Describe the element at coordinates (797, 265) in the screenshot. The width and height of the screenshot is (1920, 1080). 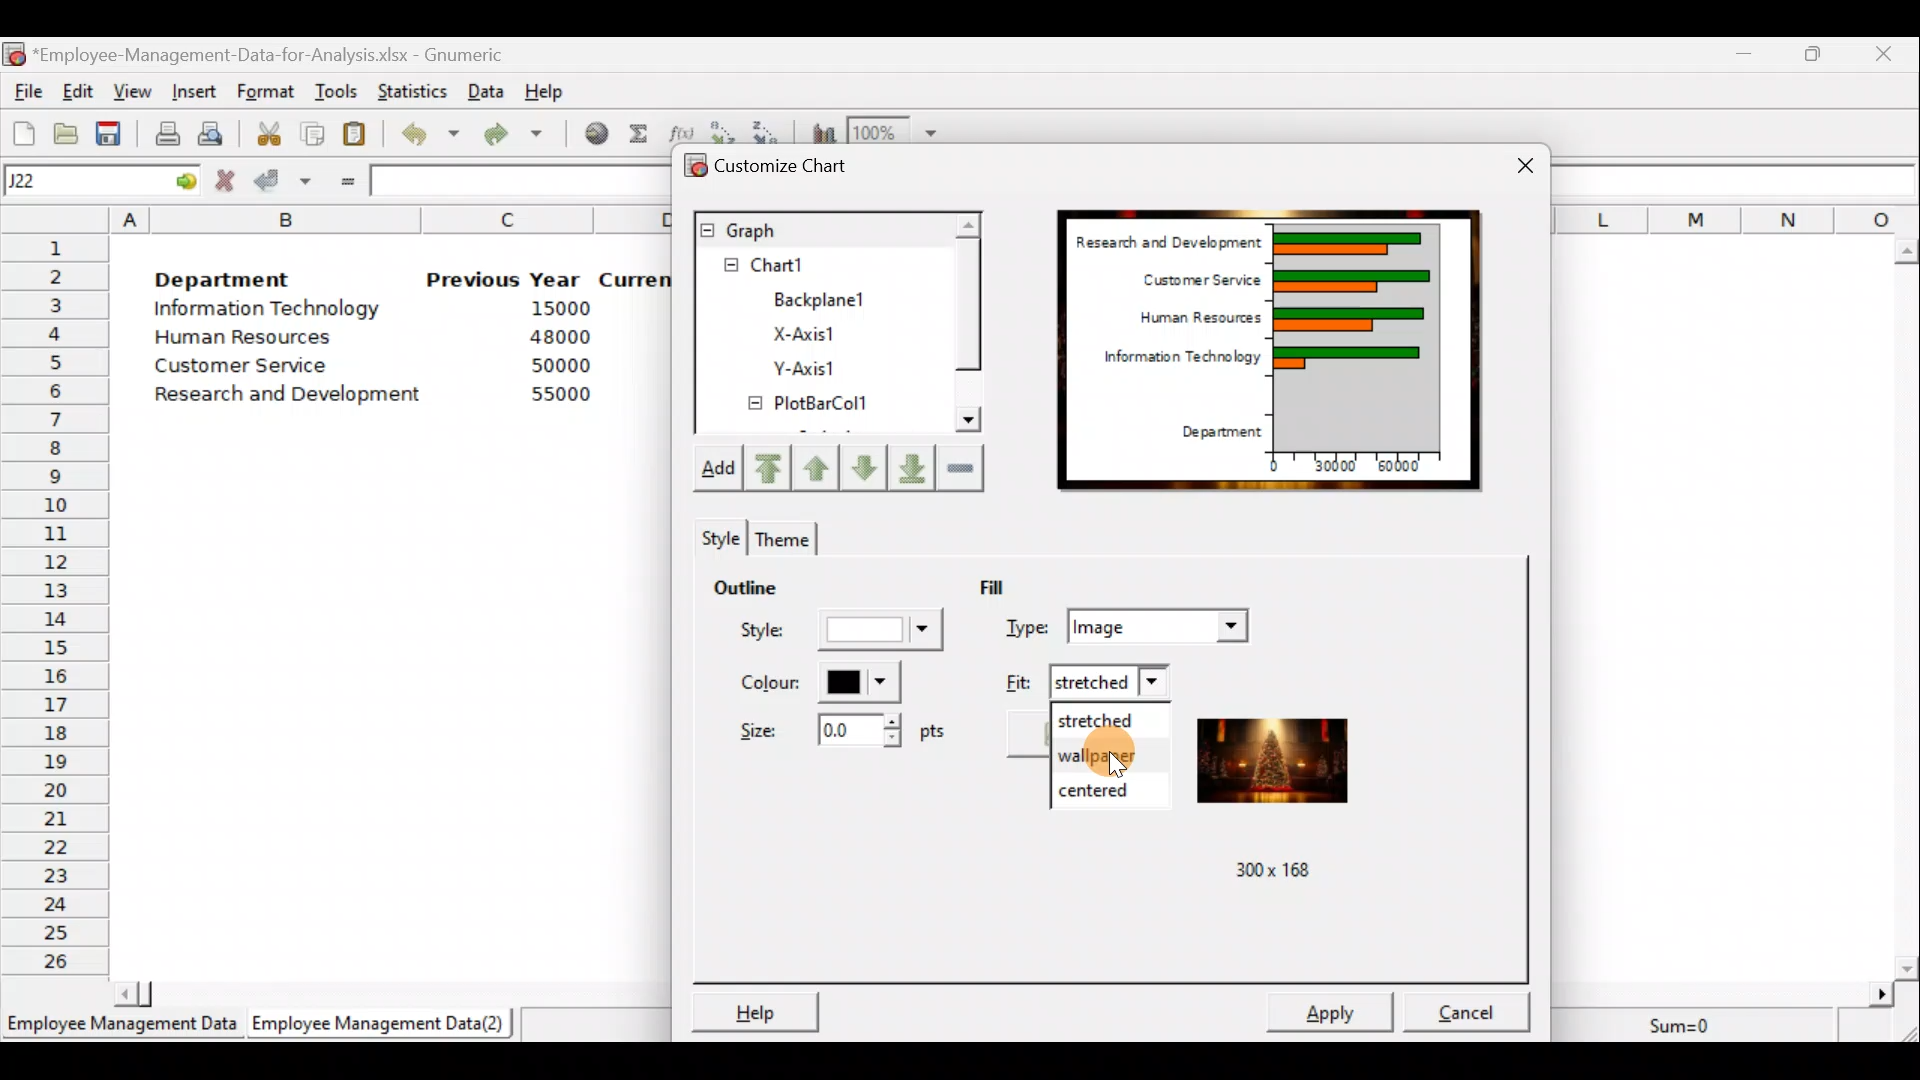
I see `Chart1` at that location.